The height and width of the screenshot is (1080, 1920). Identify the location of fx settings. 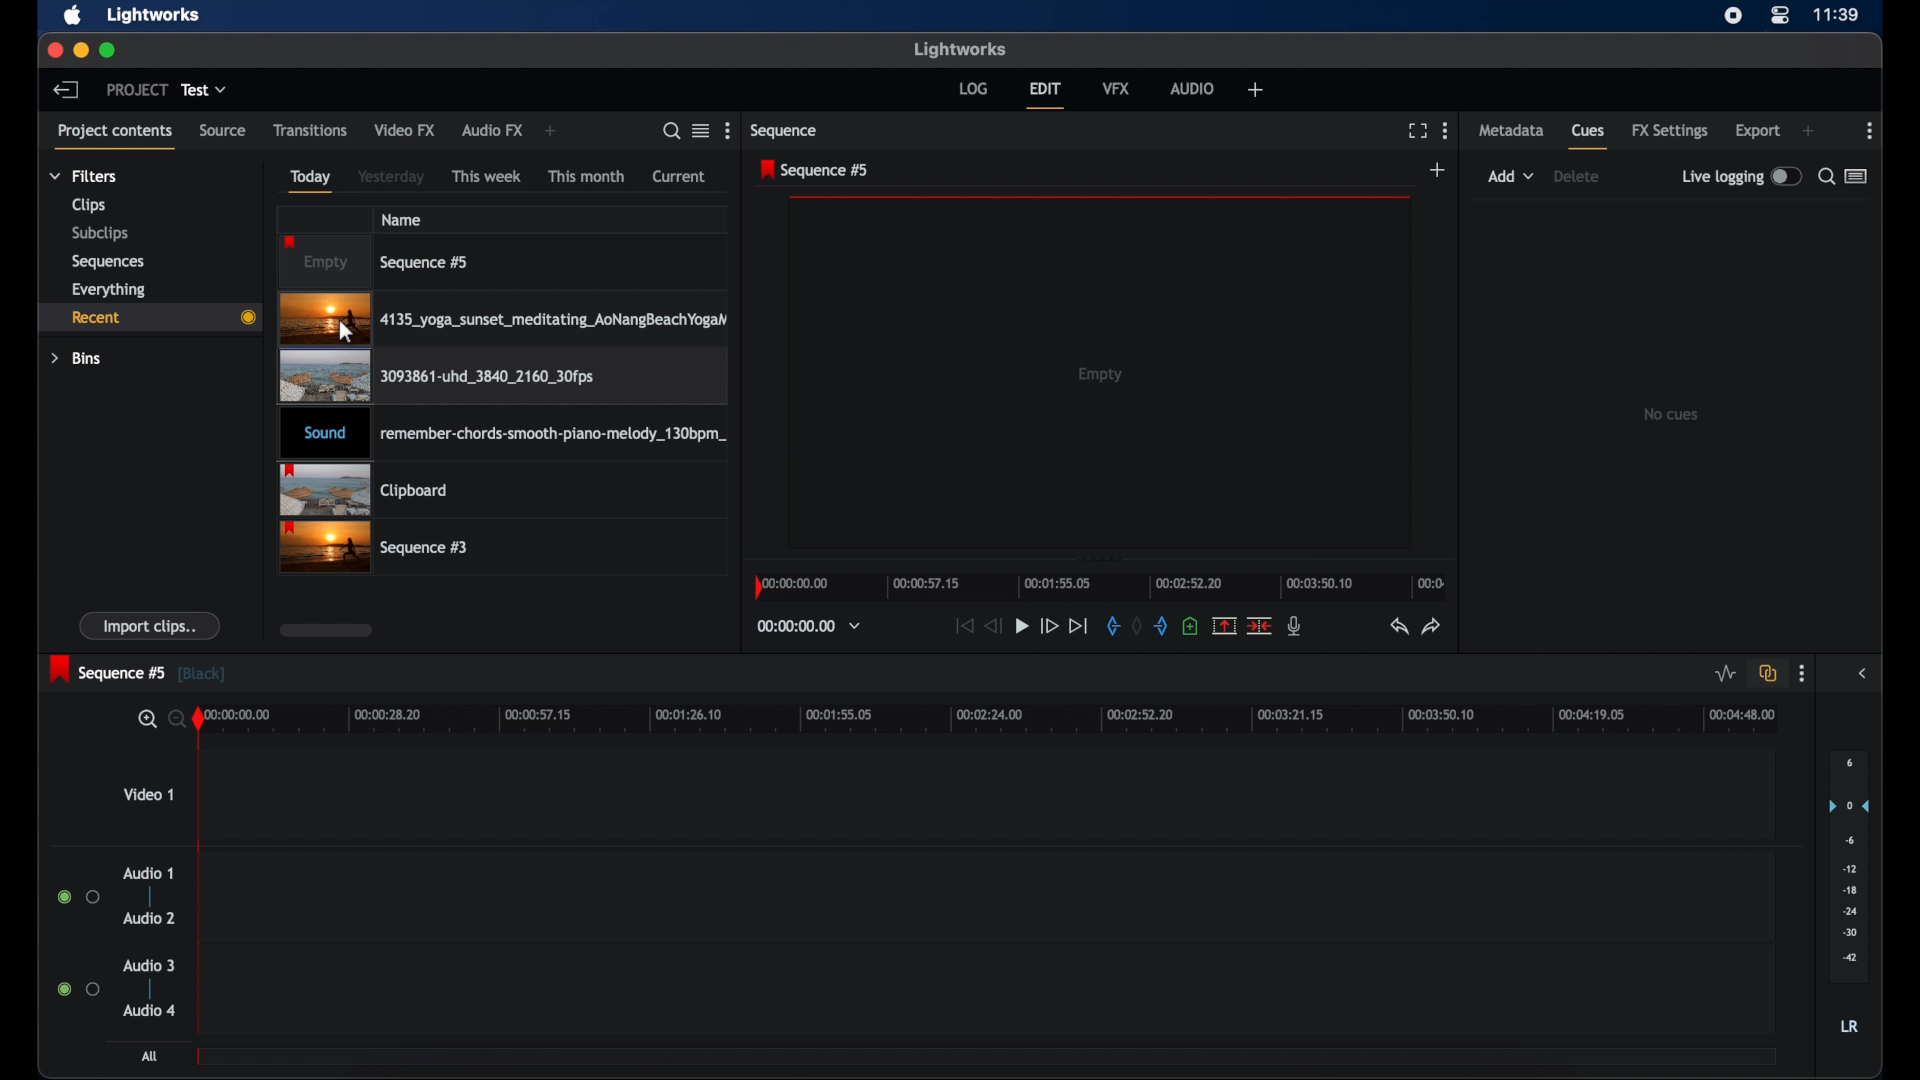
(1672, 131).